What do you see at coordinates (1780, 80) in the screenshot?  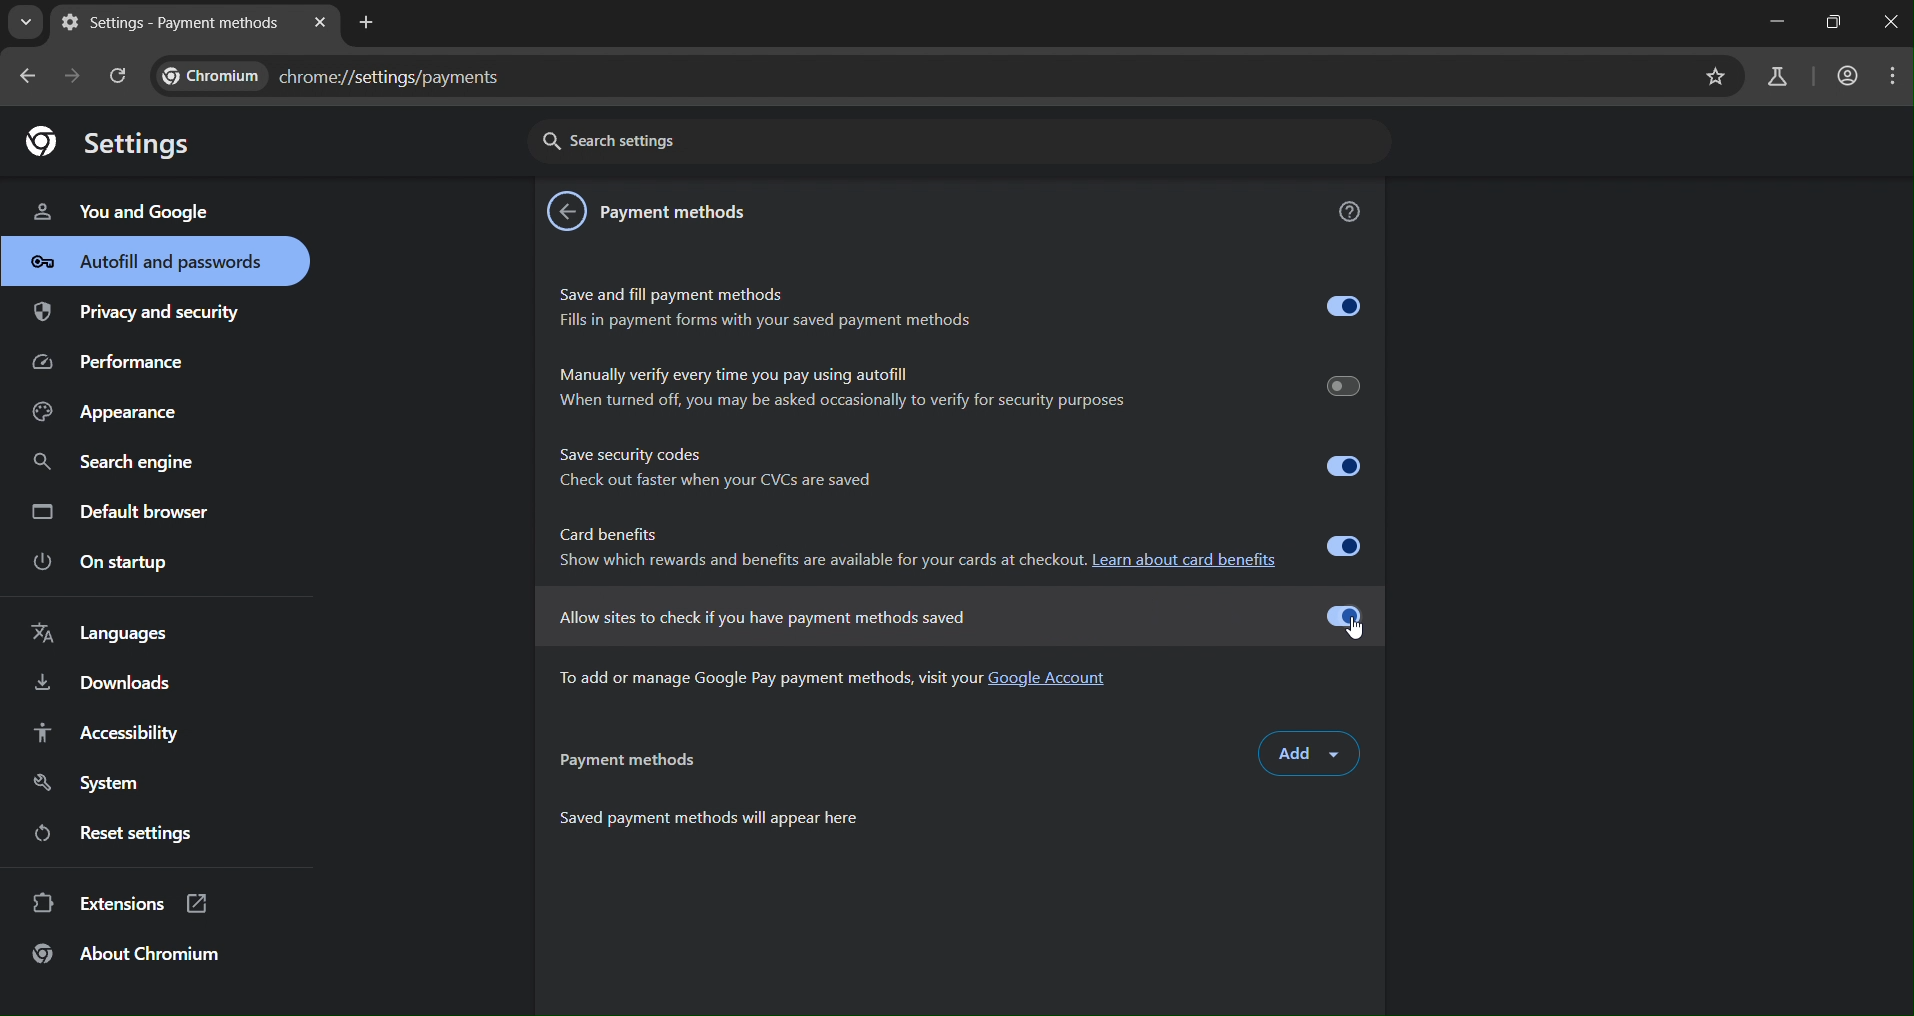 I see `search labs` at bounding box center [1780, 80].